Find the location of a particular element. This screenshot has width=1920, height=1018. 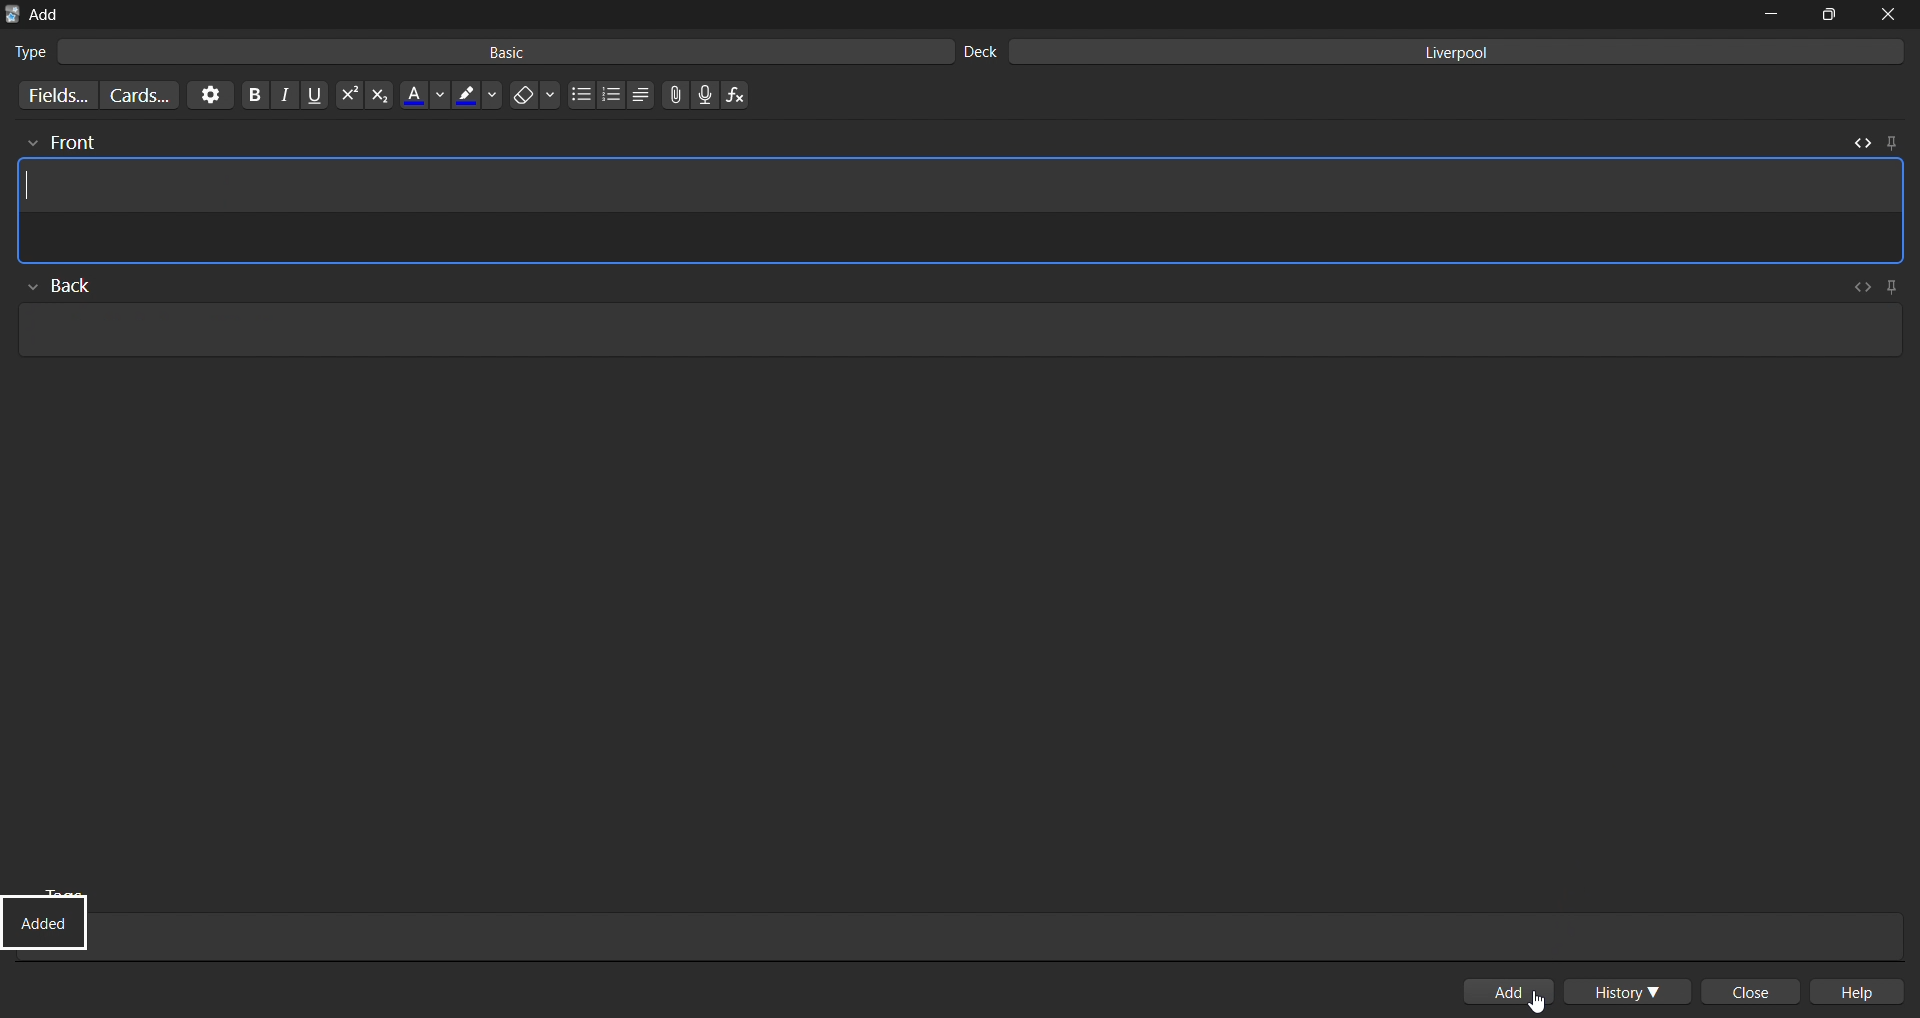

card back input field is located at coordinates (953, 327).